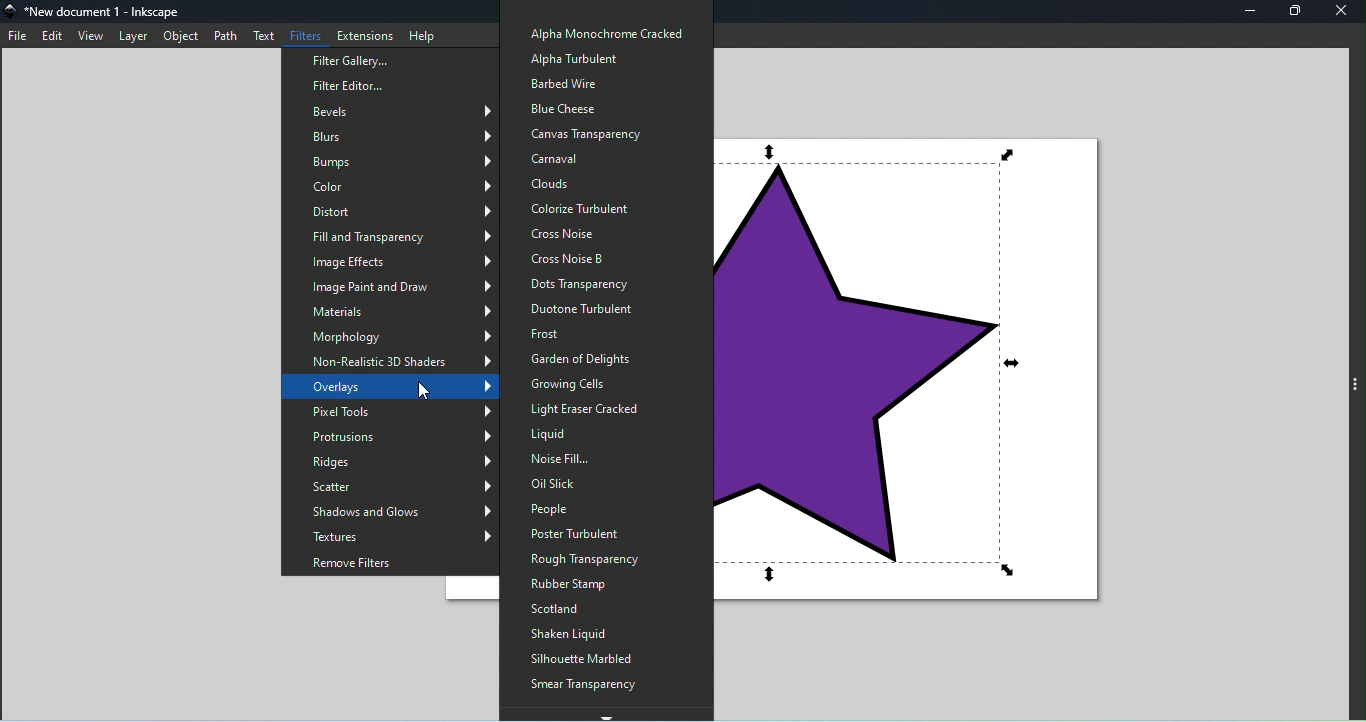  Describe the element at coordinates (394, 489) in the screenshot. I see `Scatter` at that location.